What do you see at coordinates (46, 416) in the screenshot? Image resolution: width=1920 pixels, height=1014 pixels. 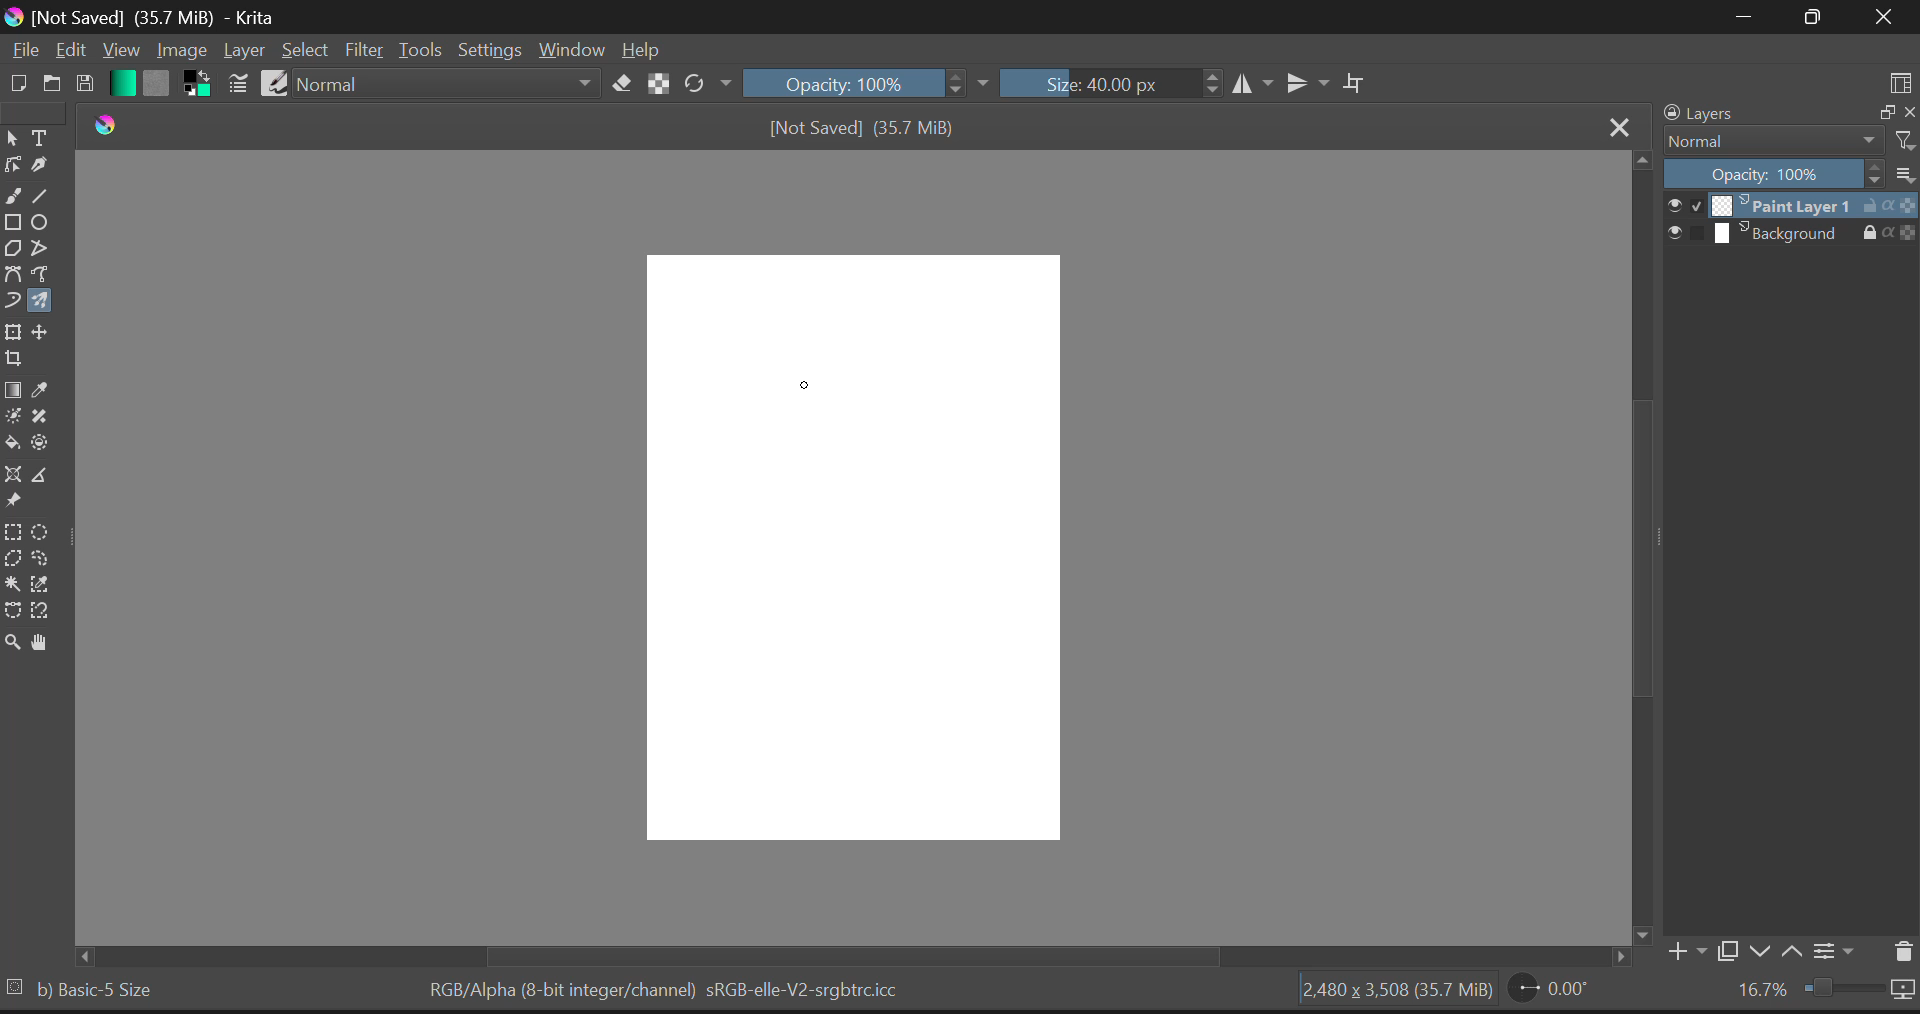 I see `Smart Patch Tool` at bounding box center [46, 416].